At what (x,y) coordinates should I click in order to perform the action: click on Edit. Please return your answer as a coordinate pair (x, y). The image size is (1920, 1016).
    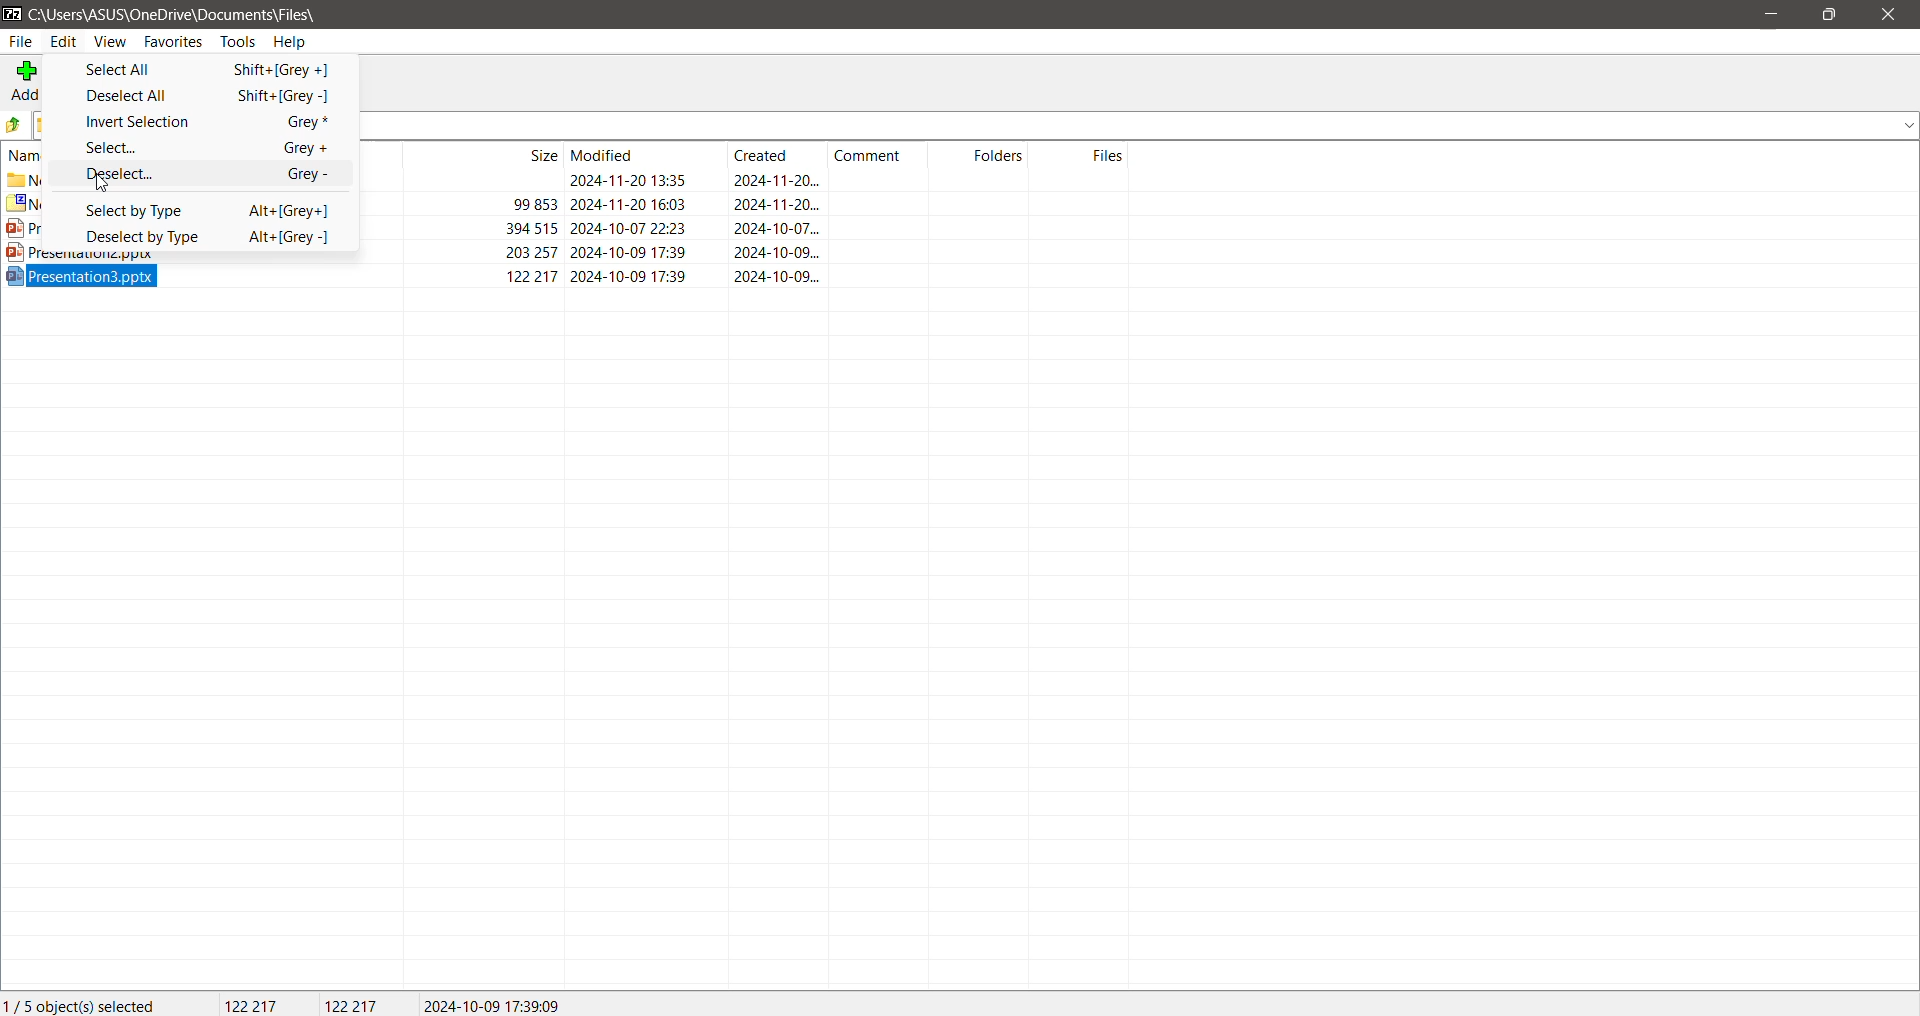
    Looking at the image, I should click on (63, 42).